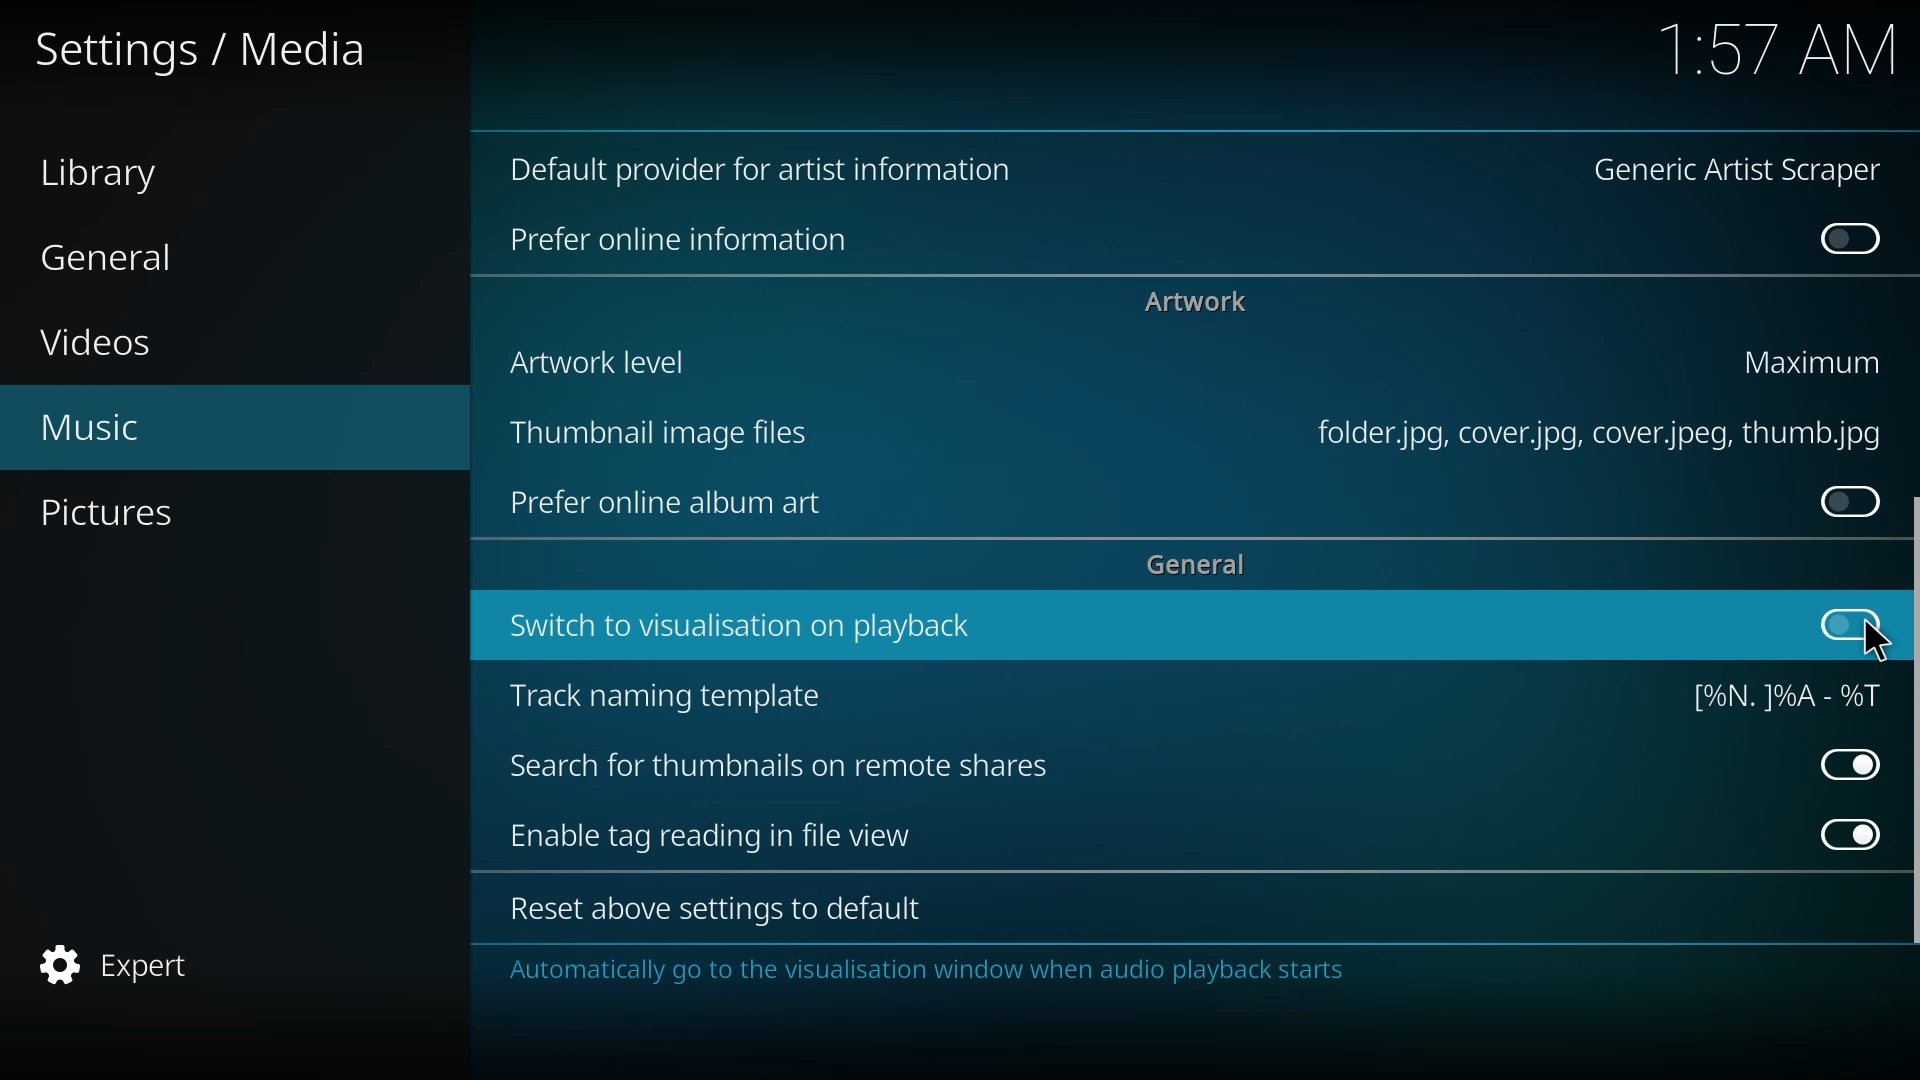 This screenshot has height=1080, width=1920. I want to click on music, so click(90, 429).